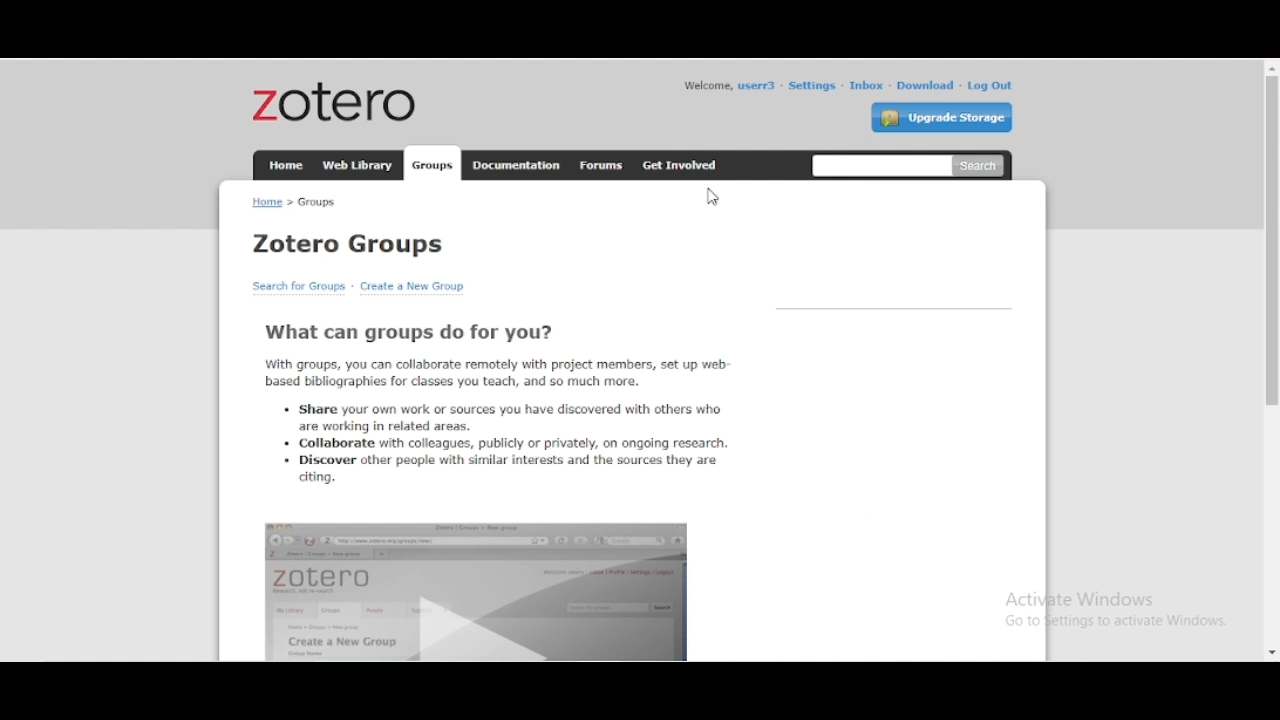  Describe the element at coordinates (286, 165) in the screenshot. I see `home` at that location.